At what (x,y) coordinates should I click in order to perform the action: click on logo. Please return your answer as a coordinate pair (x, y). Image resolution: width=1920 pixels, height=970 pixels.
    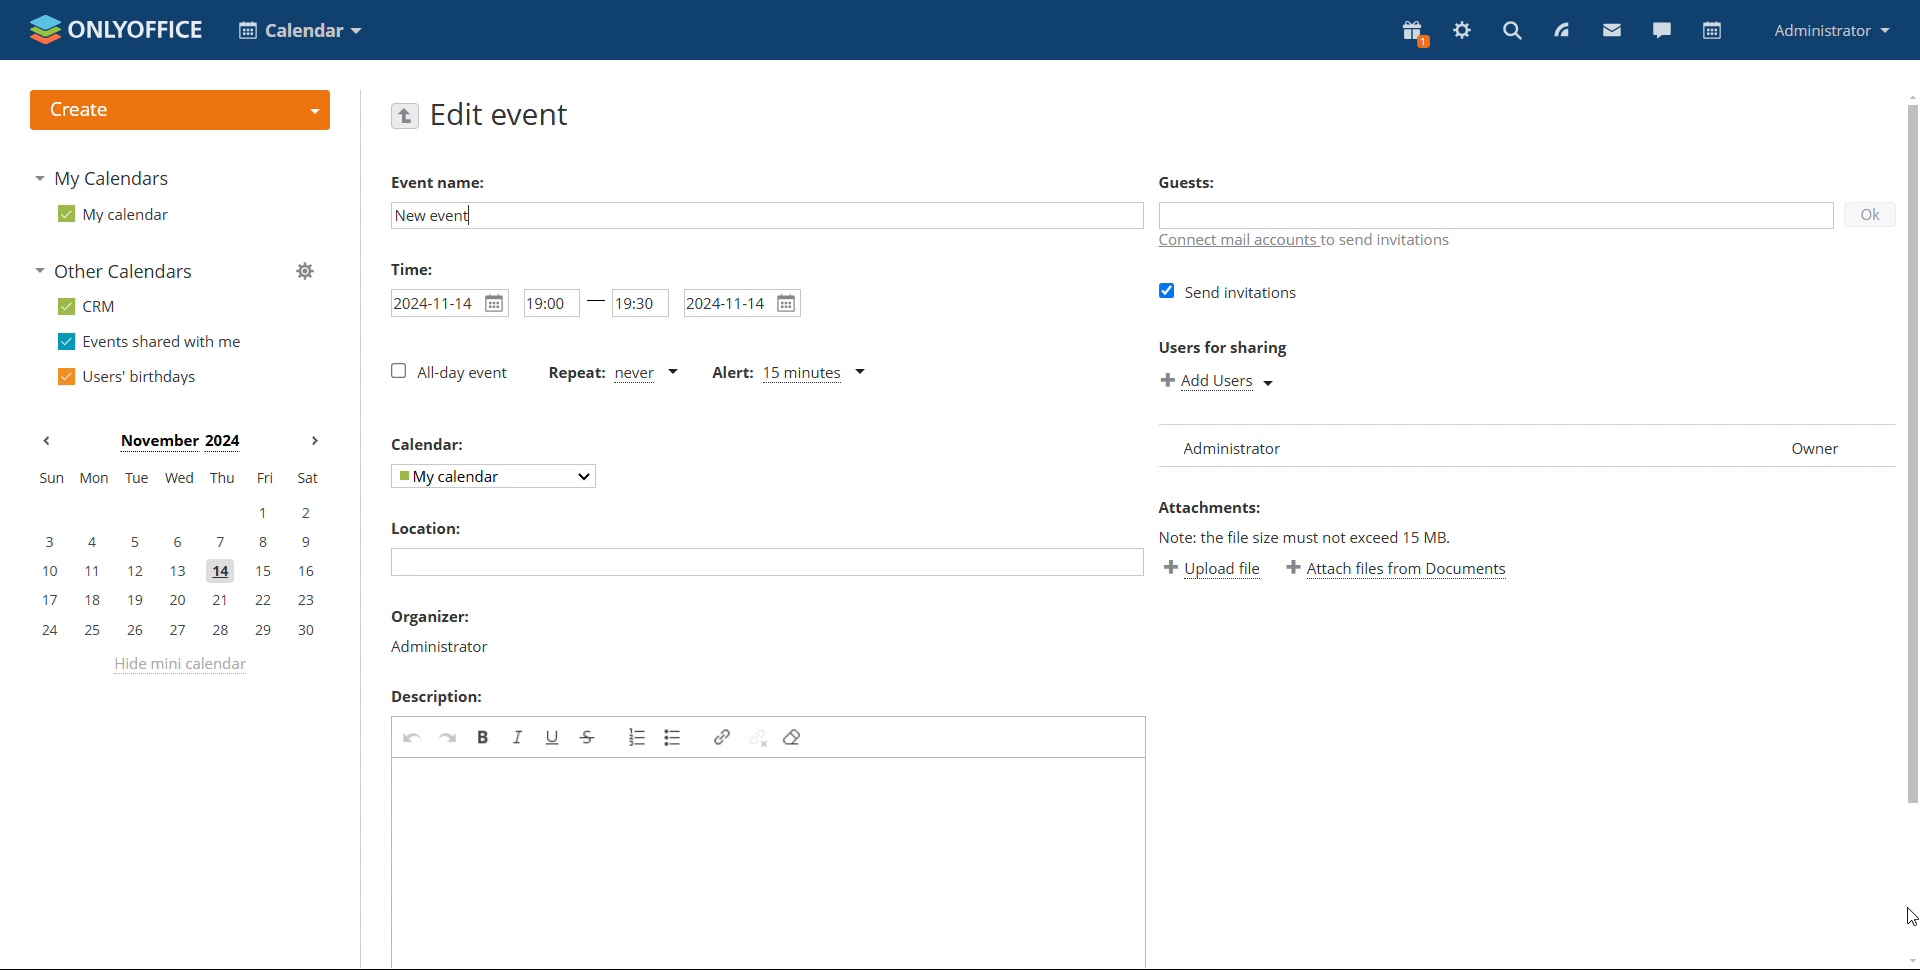
    Looking at the image, I should click on (182, 110).